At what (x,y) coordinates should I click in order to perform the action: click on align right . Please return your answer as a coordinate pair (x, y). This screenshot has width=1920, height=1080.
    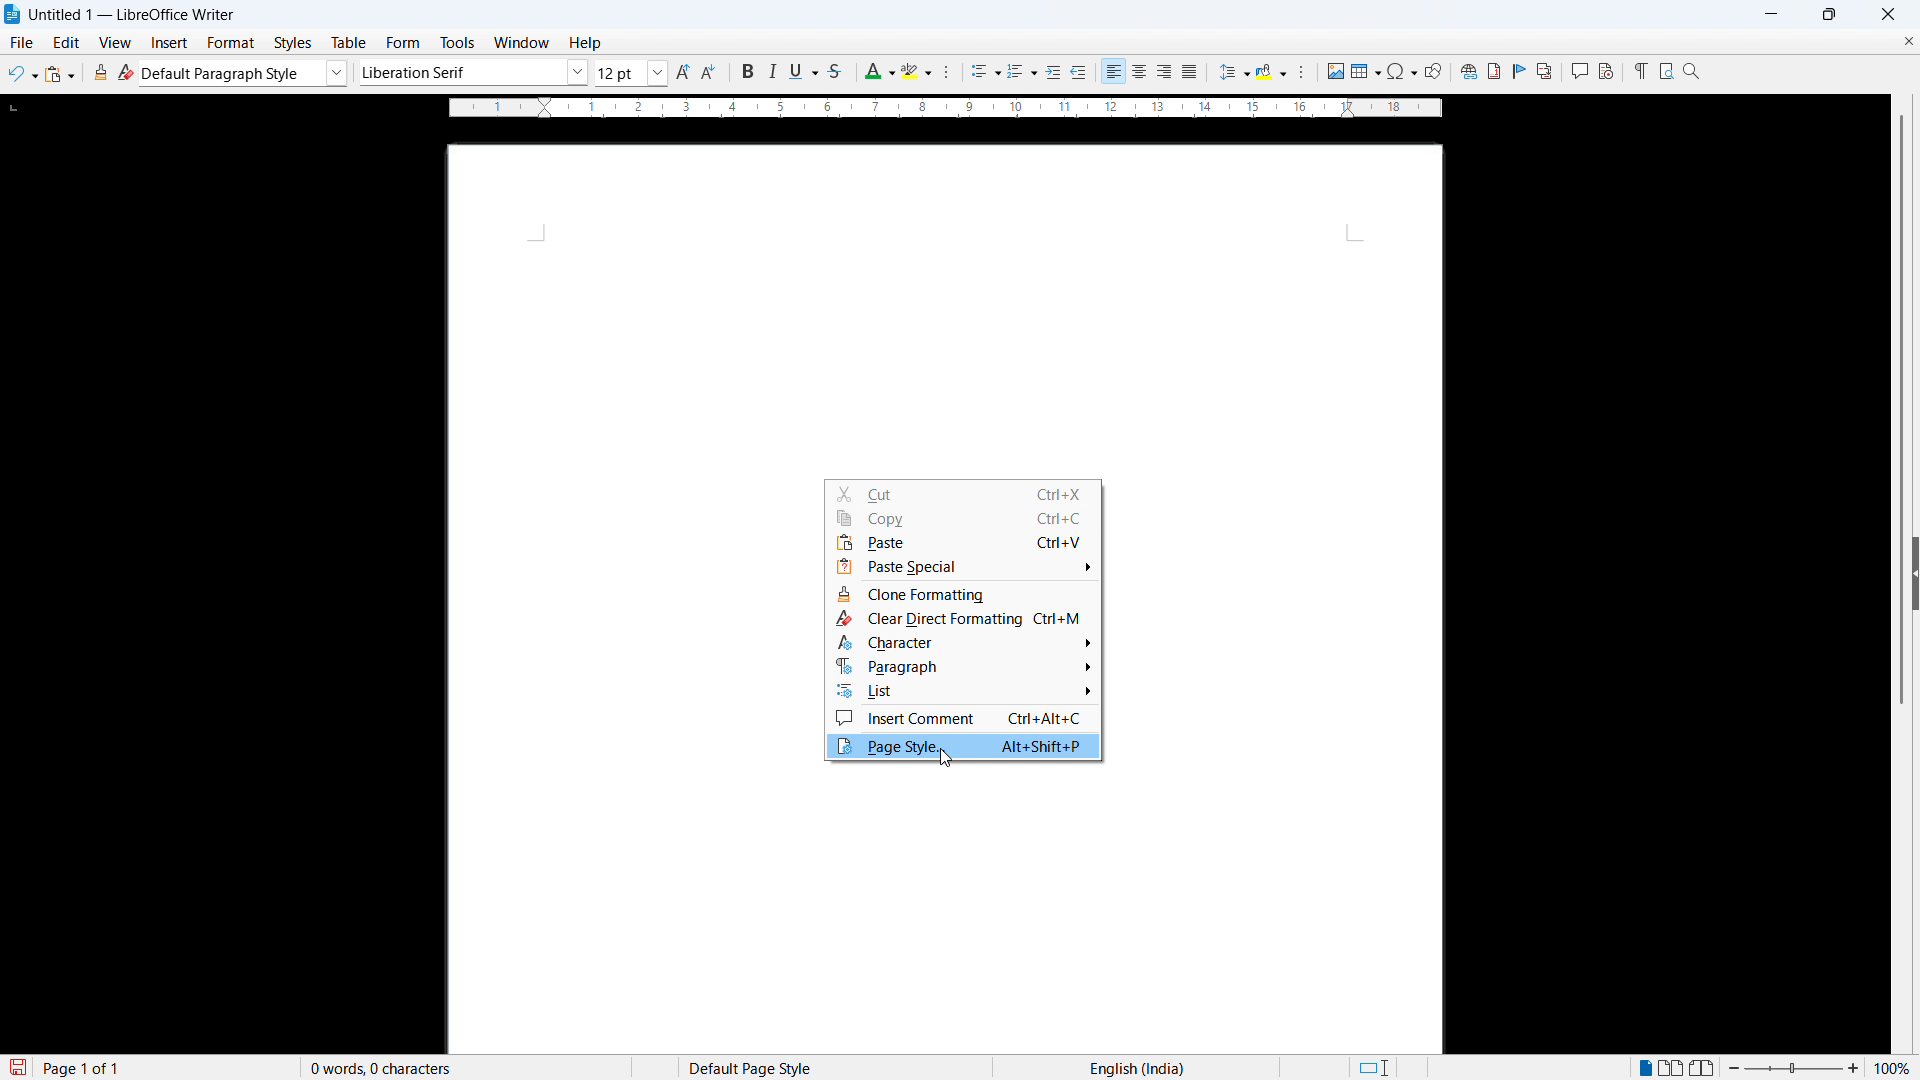
    Looking at the image, I should click on (1165, 72).